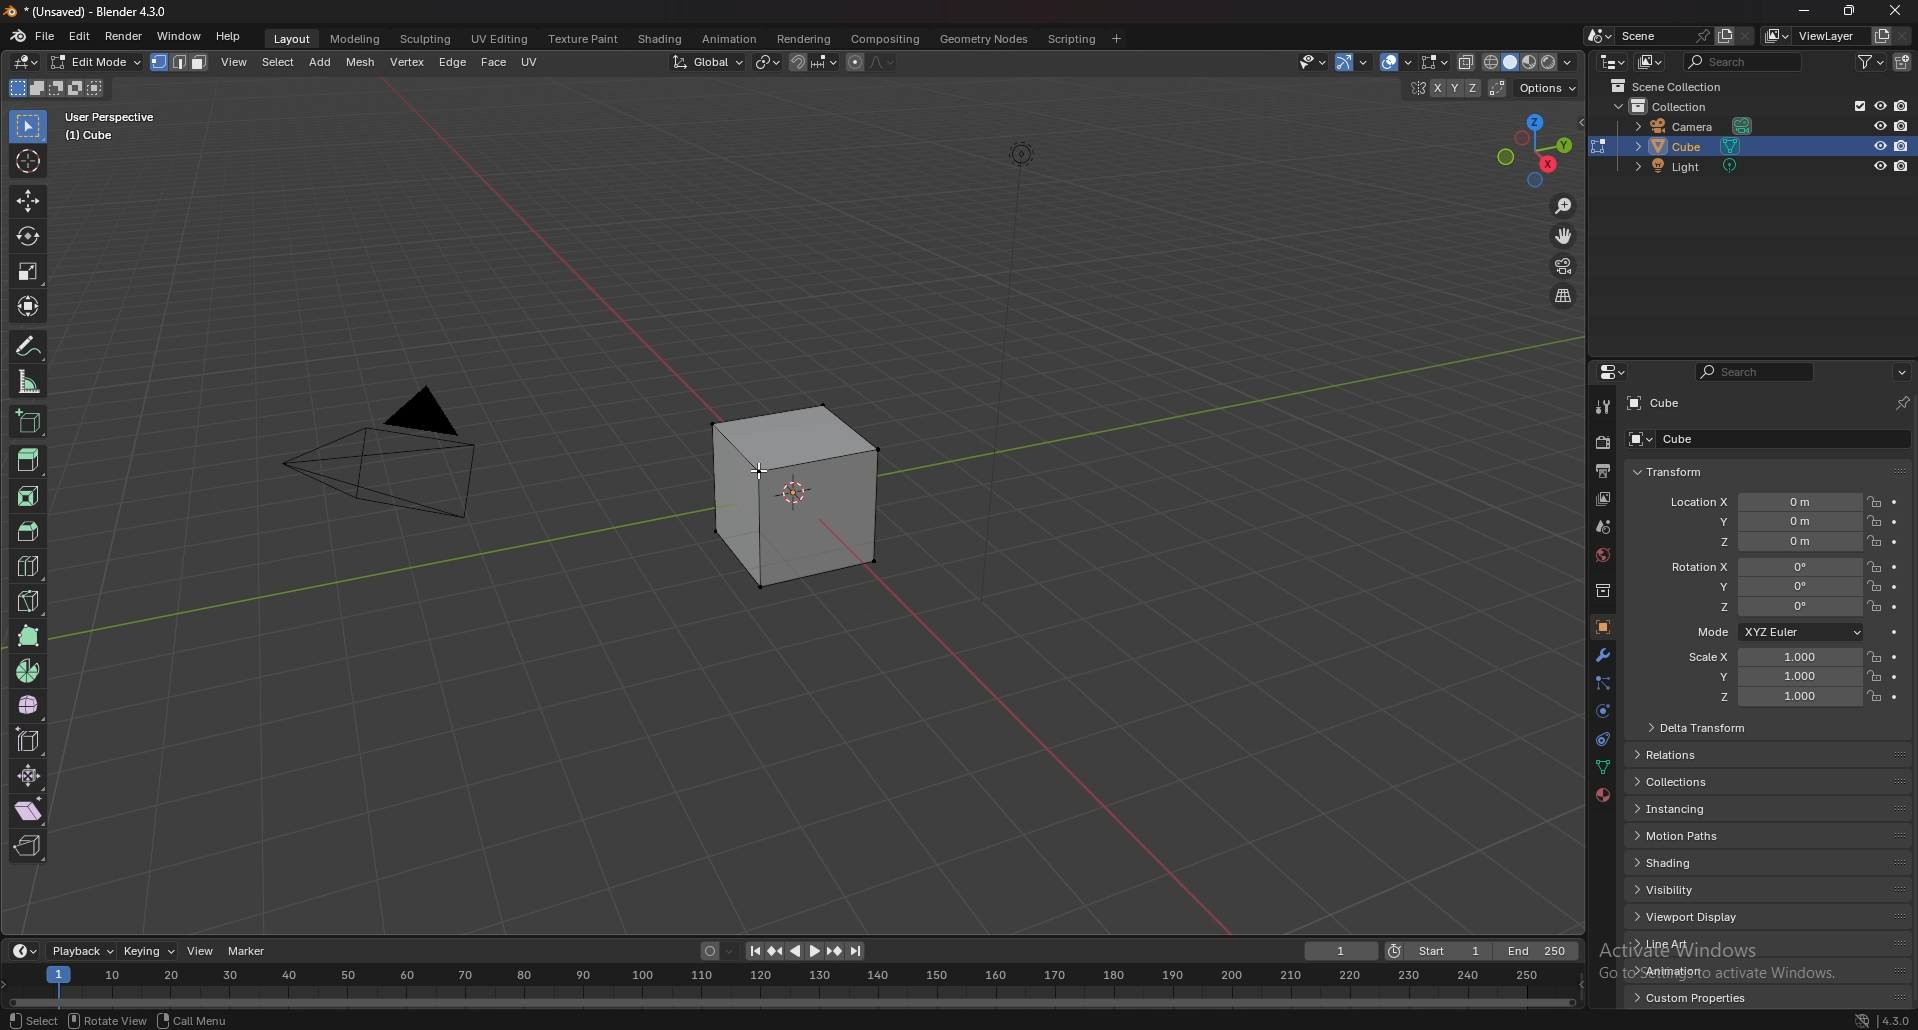  Describe the element at coordinates (1879, 165) in the screenshot. I see `hide in viewport` at that location.